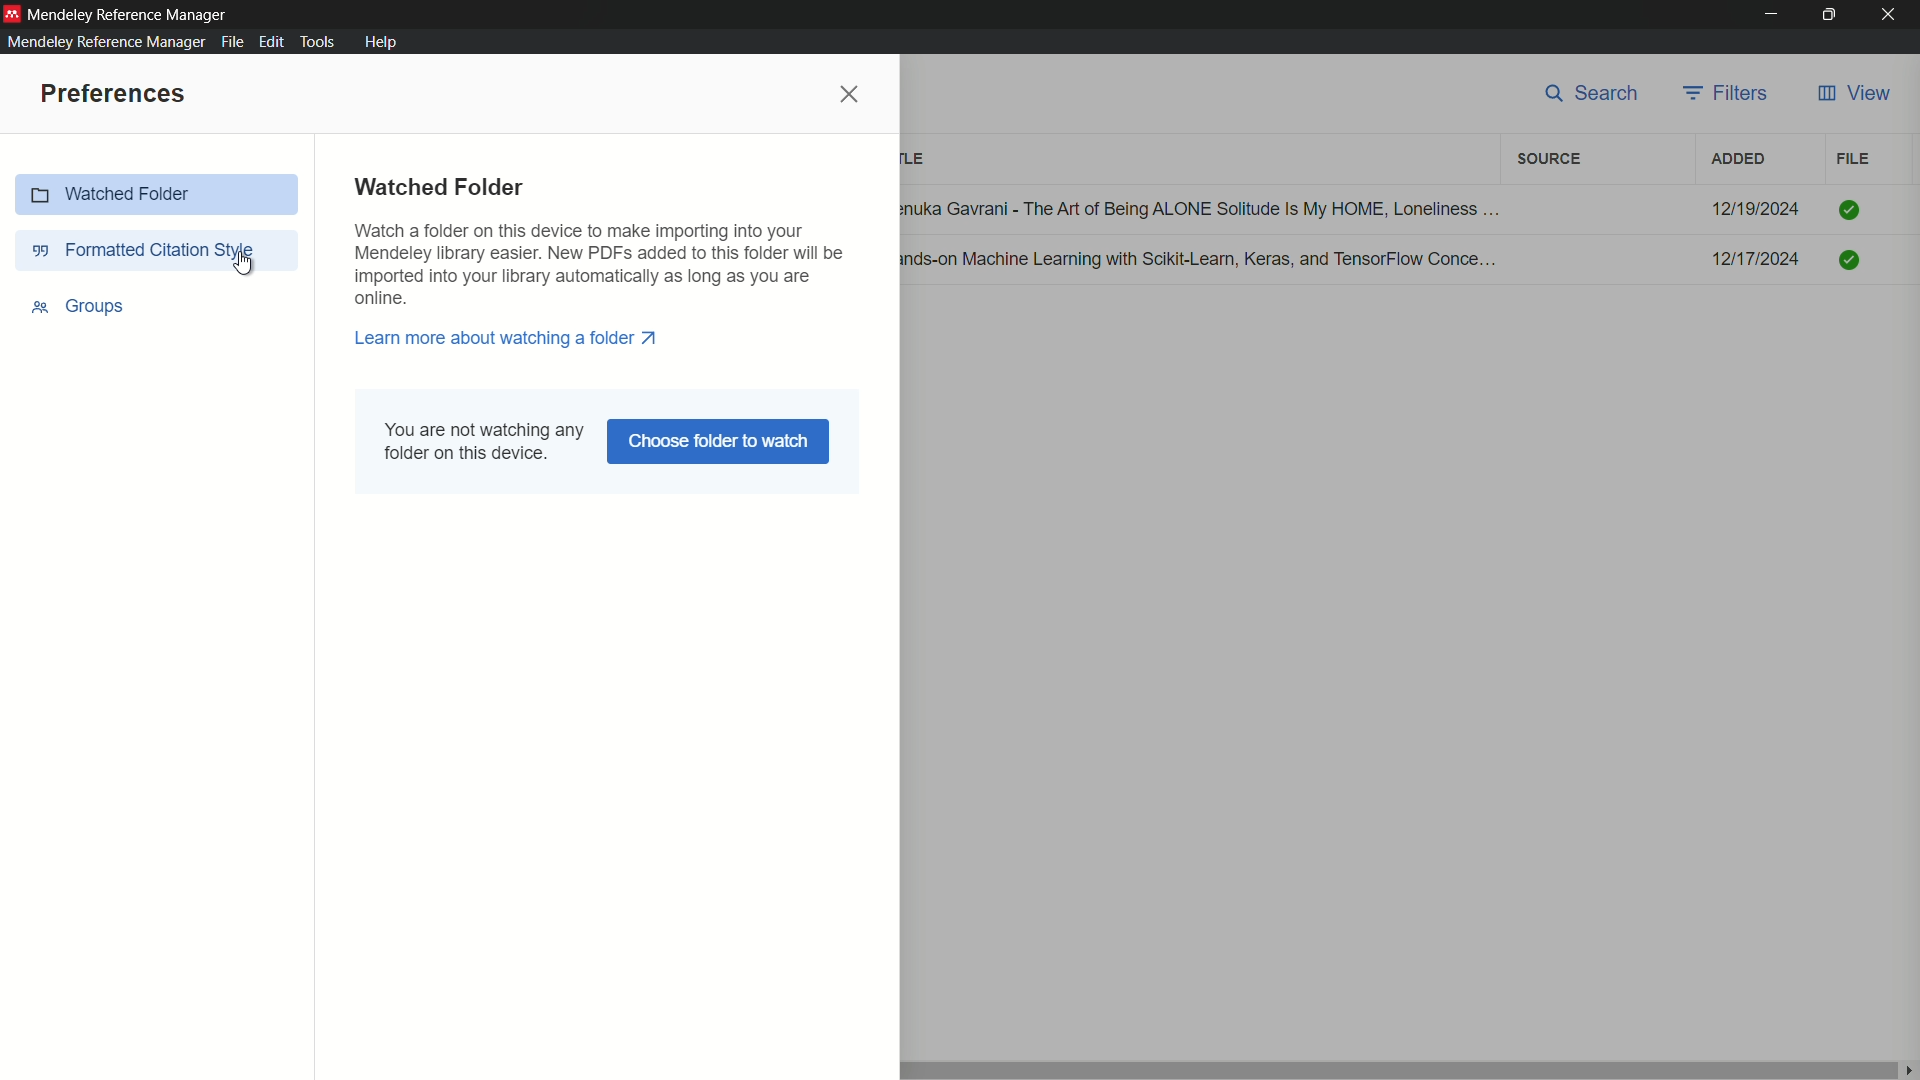 The image size is (1920, 1080). Describe the element at coordinates (1853, 159) in the screenshot. I see `file` at that location.